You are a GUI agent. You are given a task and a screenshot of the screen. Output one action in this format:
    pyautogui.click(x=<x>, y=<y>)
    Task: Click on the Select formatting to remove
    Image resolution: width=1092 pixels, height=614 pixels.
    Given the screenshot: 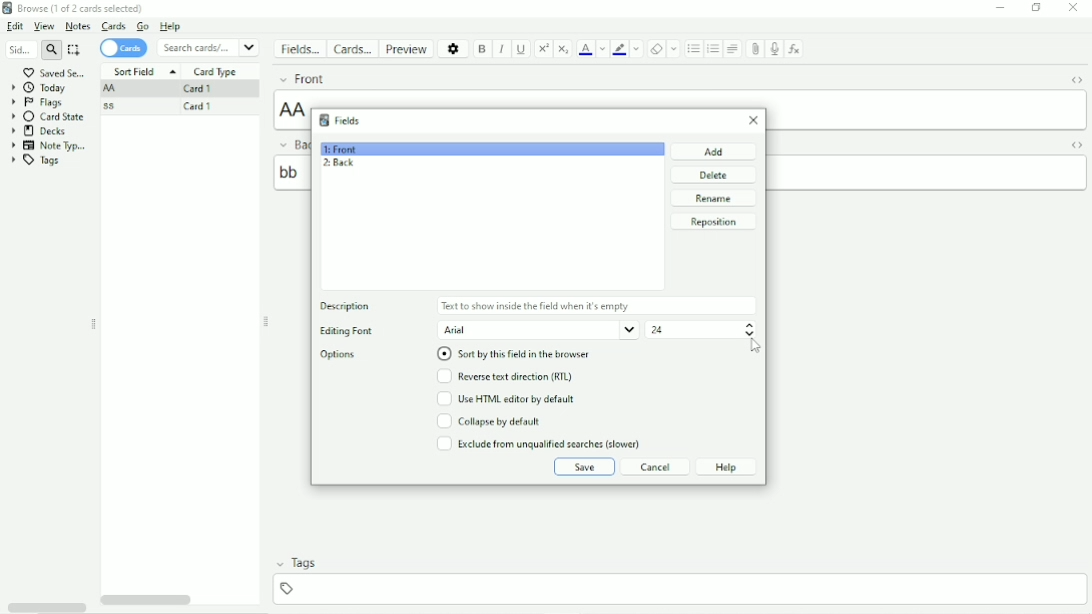 What is the action you would take?
    pyautogui.click(x=674, y=49)
    